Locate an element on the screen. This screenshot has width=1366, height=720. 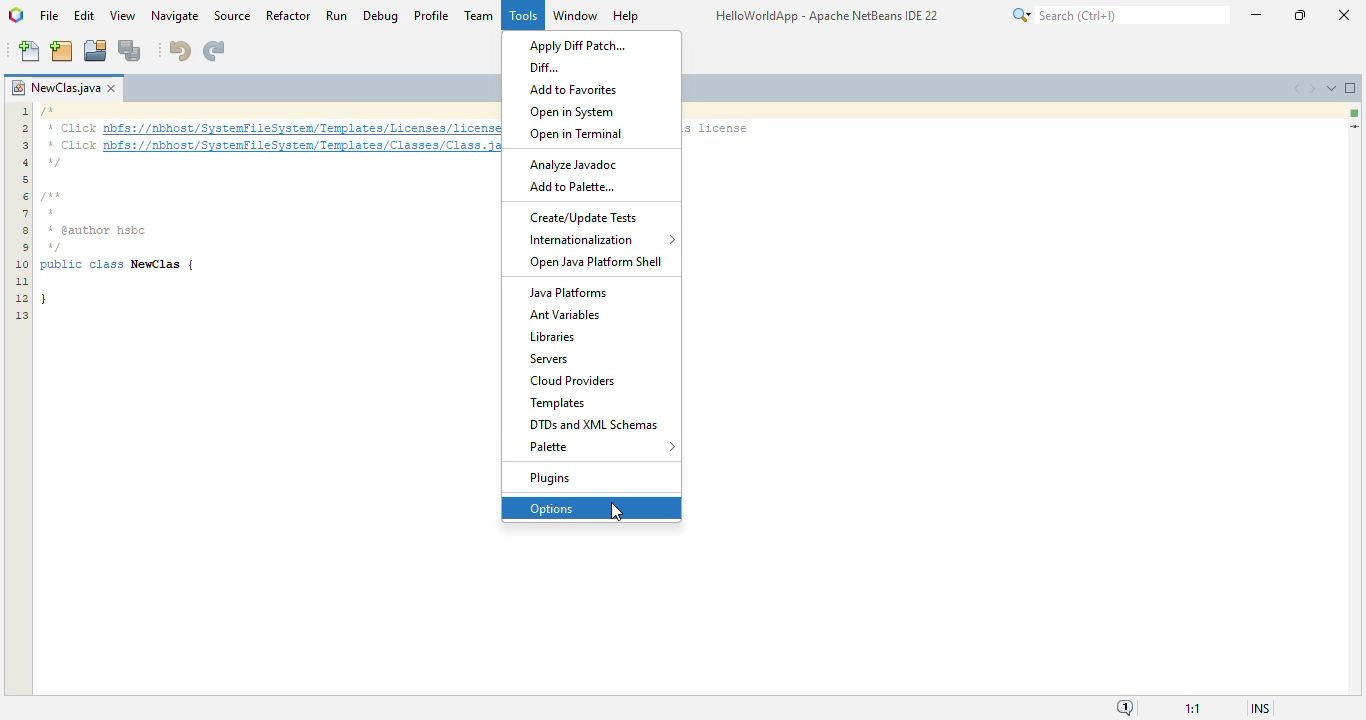
new project is located at coordinates (62, 50).